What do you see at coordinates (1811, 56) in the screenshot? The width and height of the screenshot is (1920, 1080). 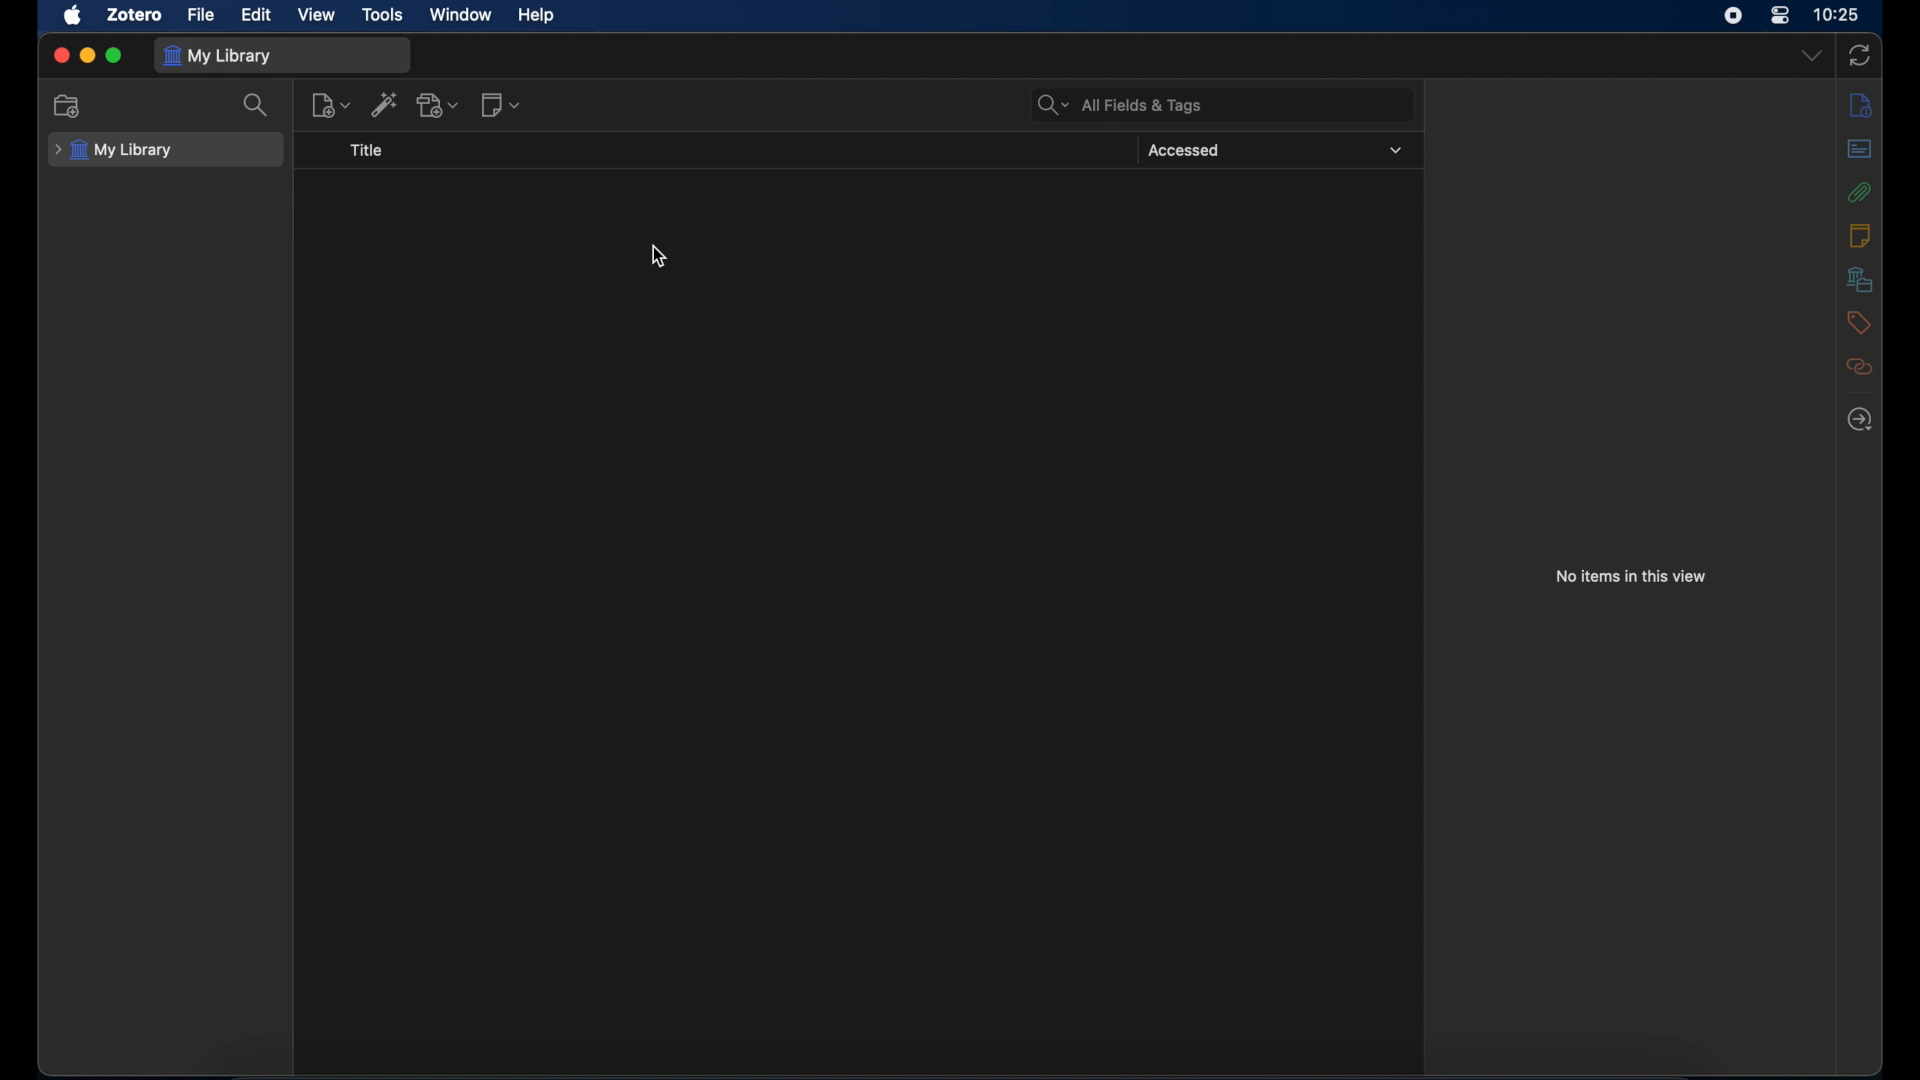 I see `dropdown` at bounding box center [1811, 56].